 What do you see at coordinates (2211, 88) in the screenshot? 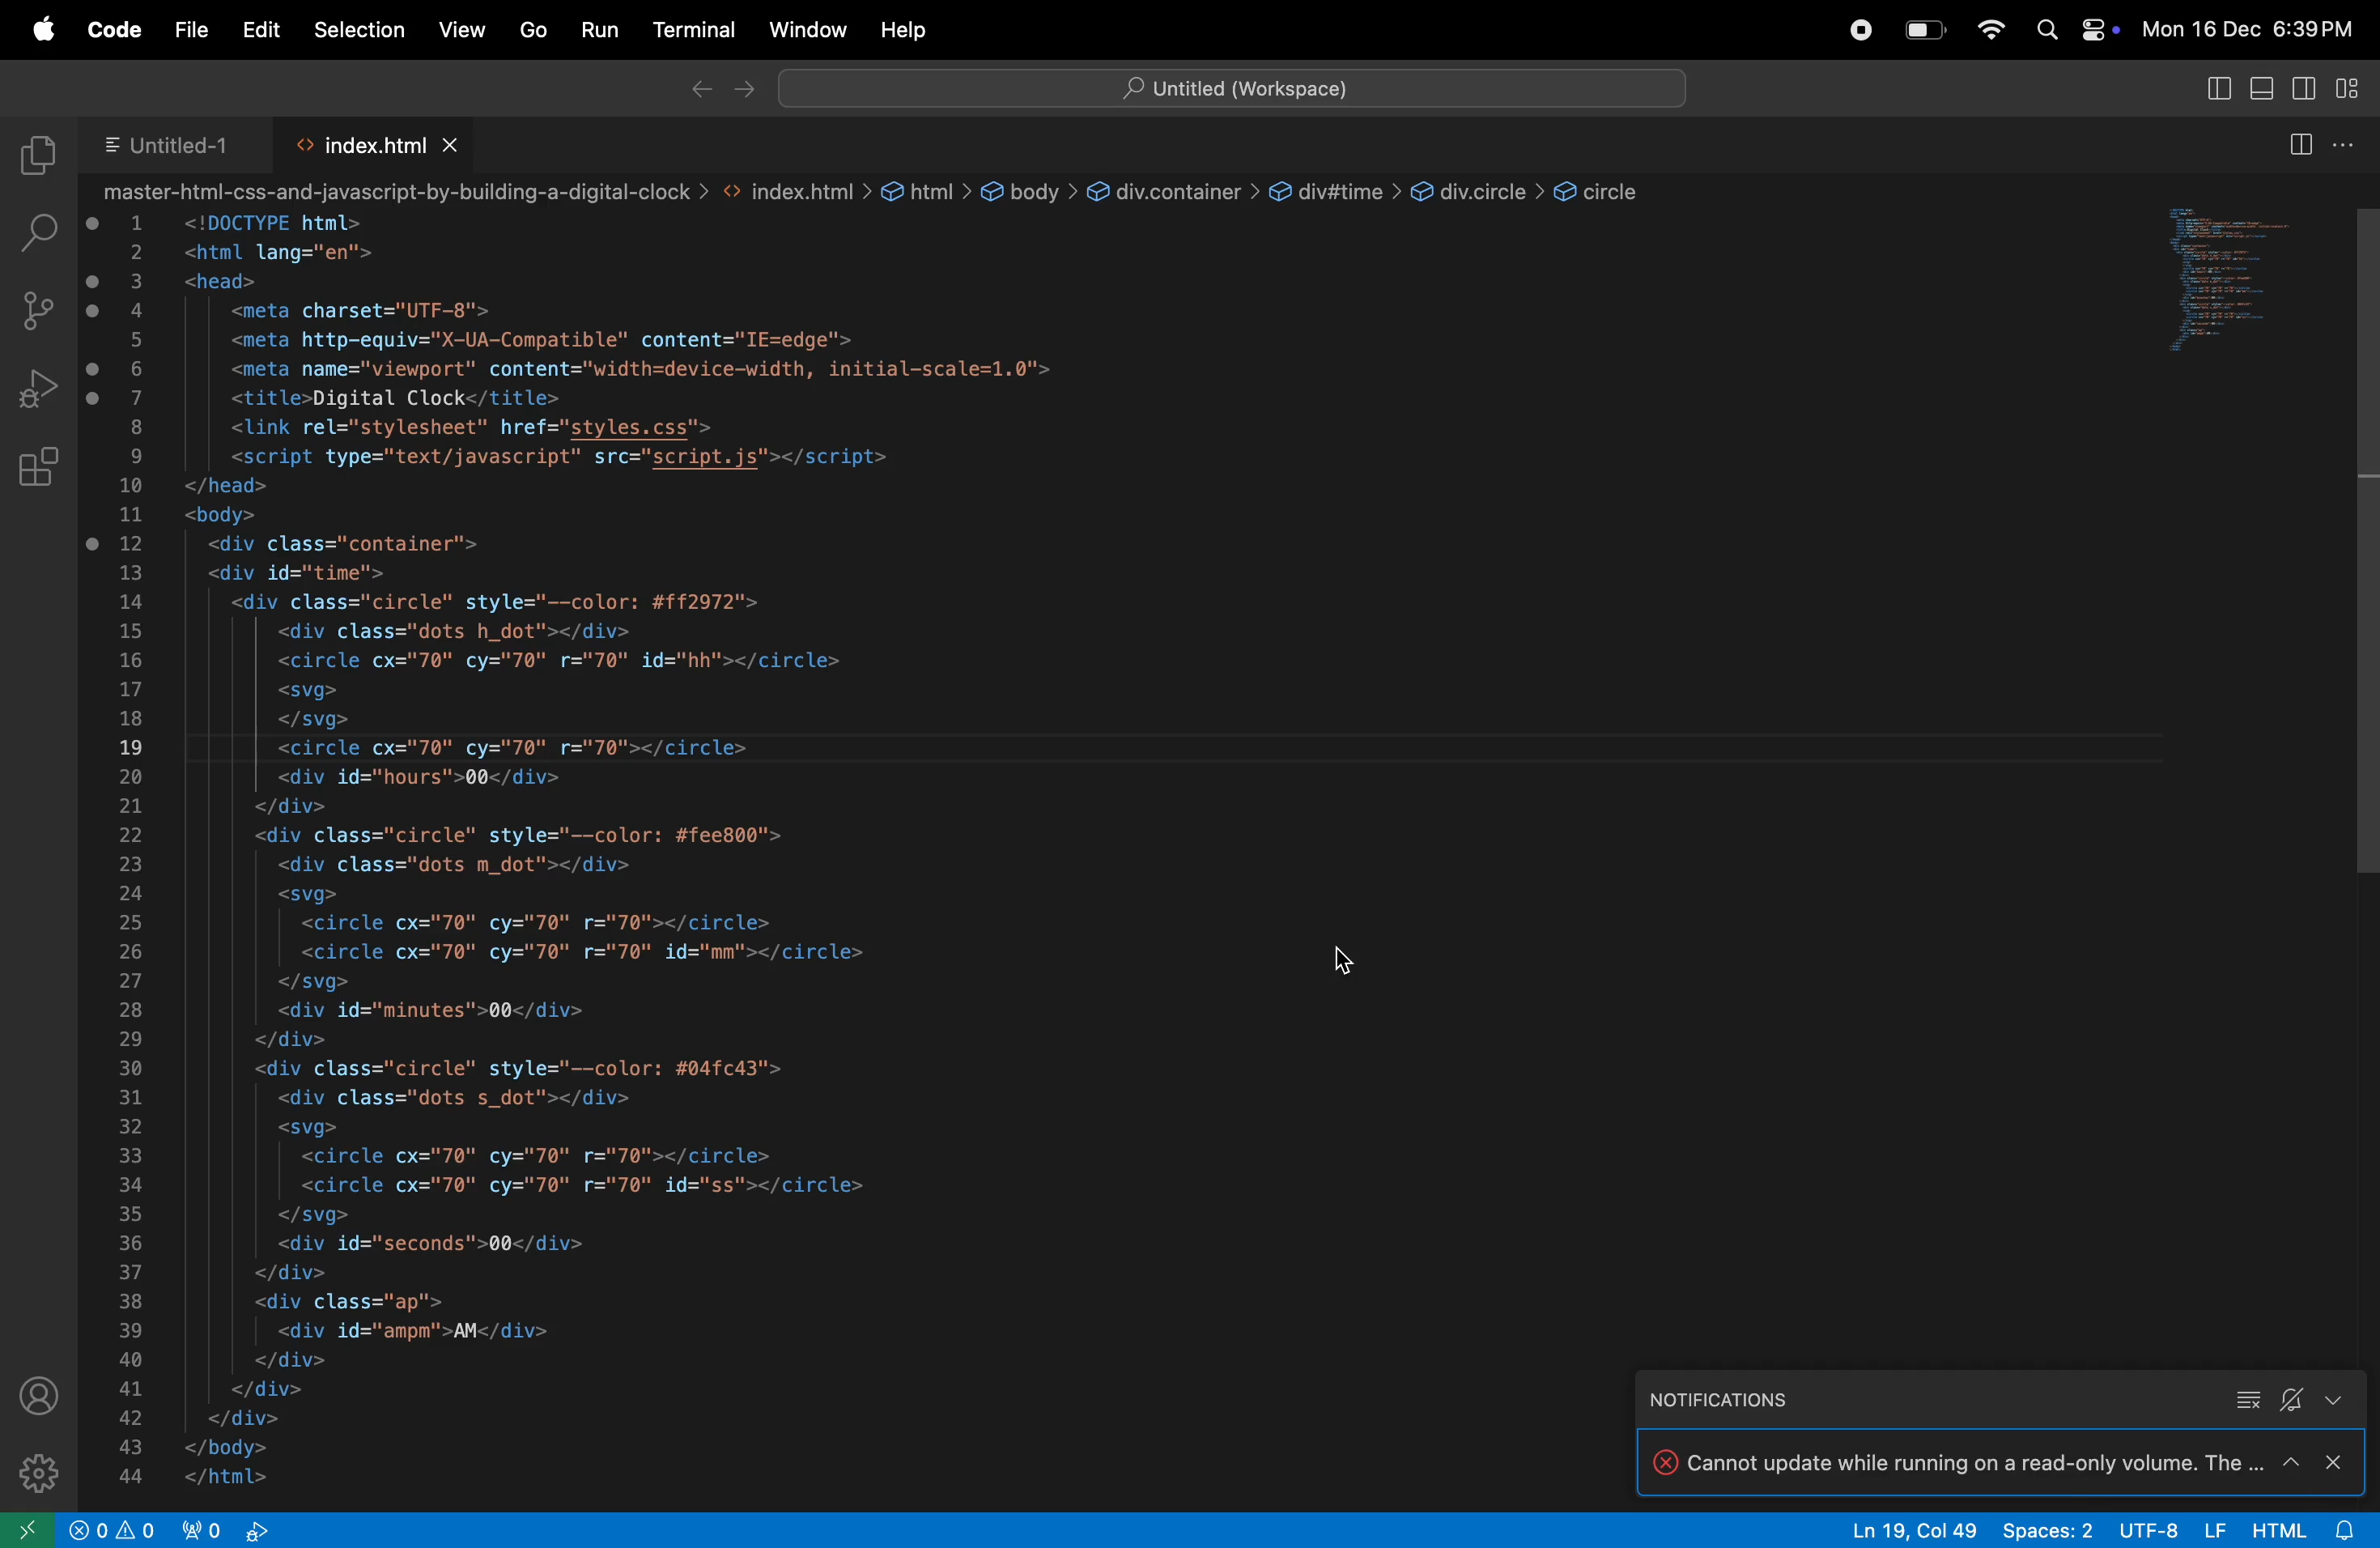
I see `toggle primary toggle bar` at bounding box center [2211, 88].